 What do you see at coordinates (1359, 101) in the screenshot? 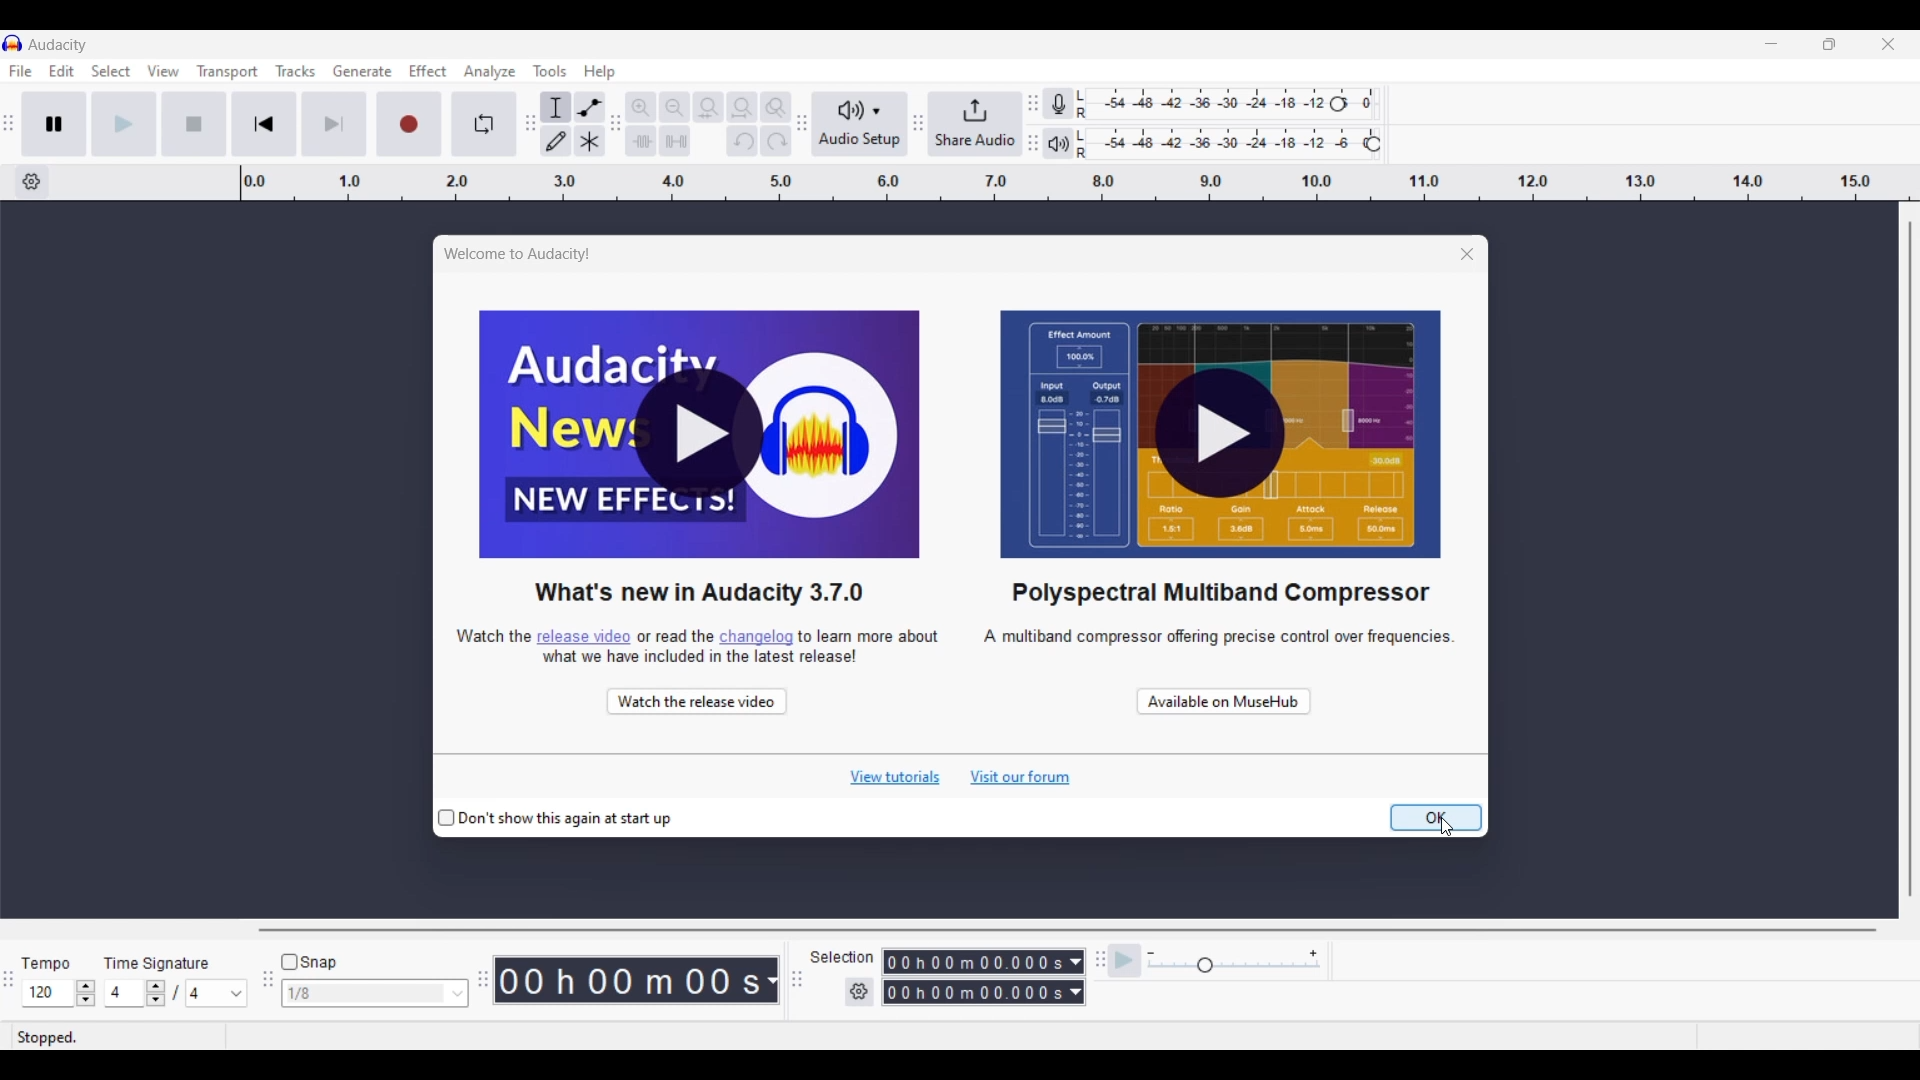
I see `Header to change recording level` at bounding box center [1359, 101].